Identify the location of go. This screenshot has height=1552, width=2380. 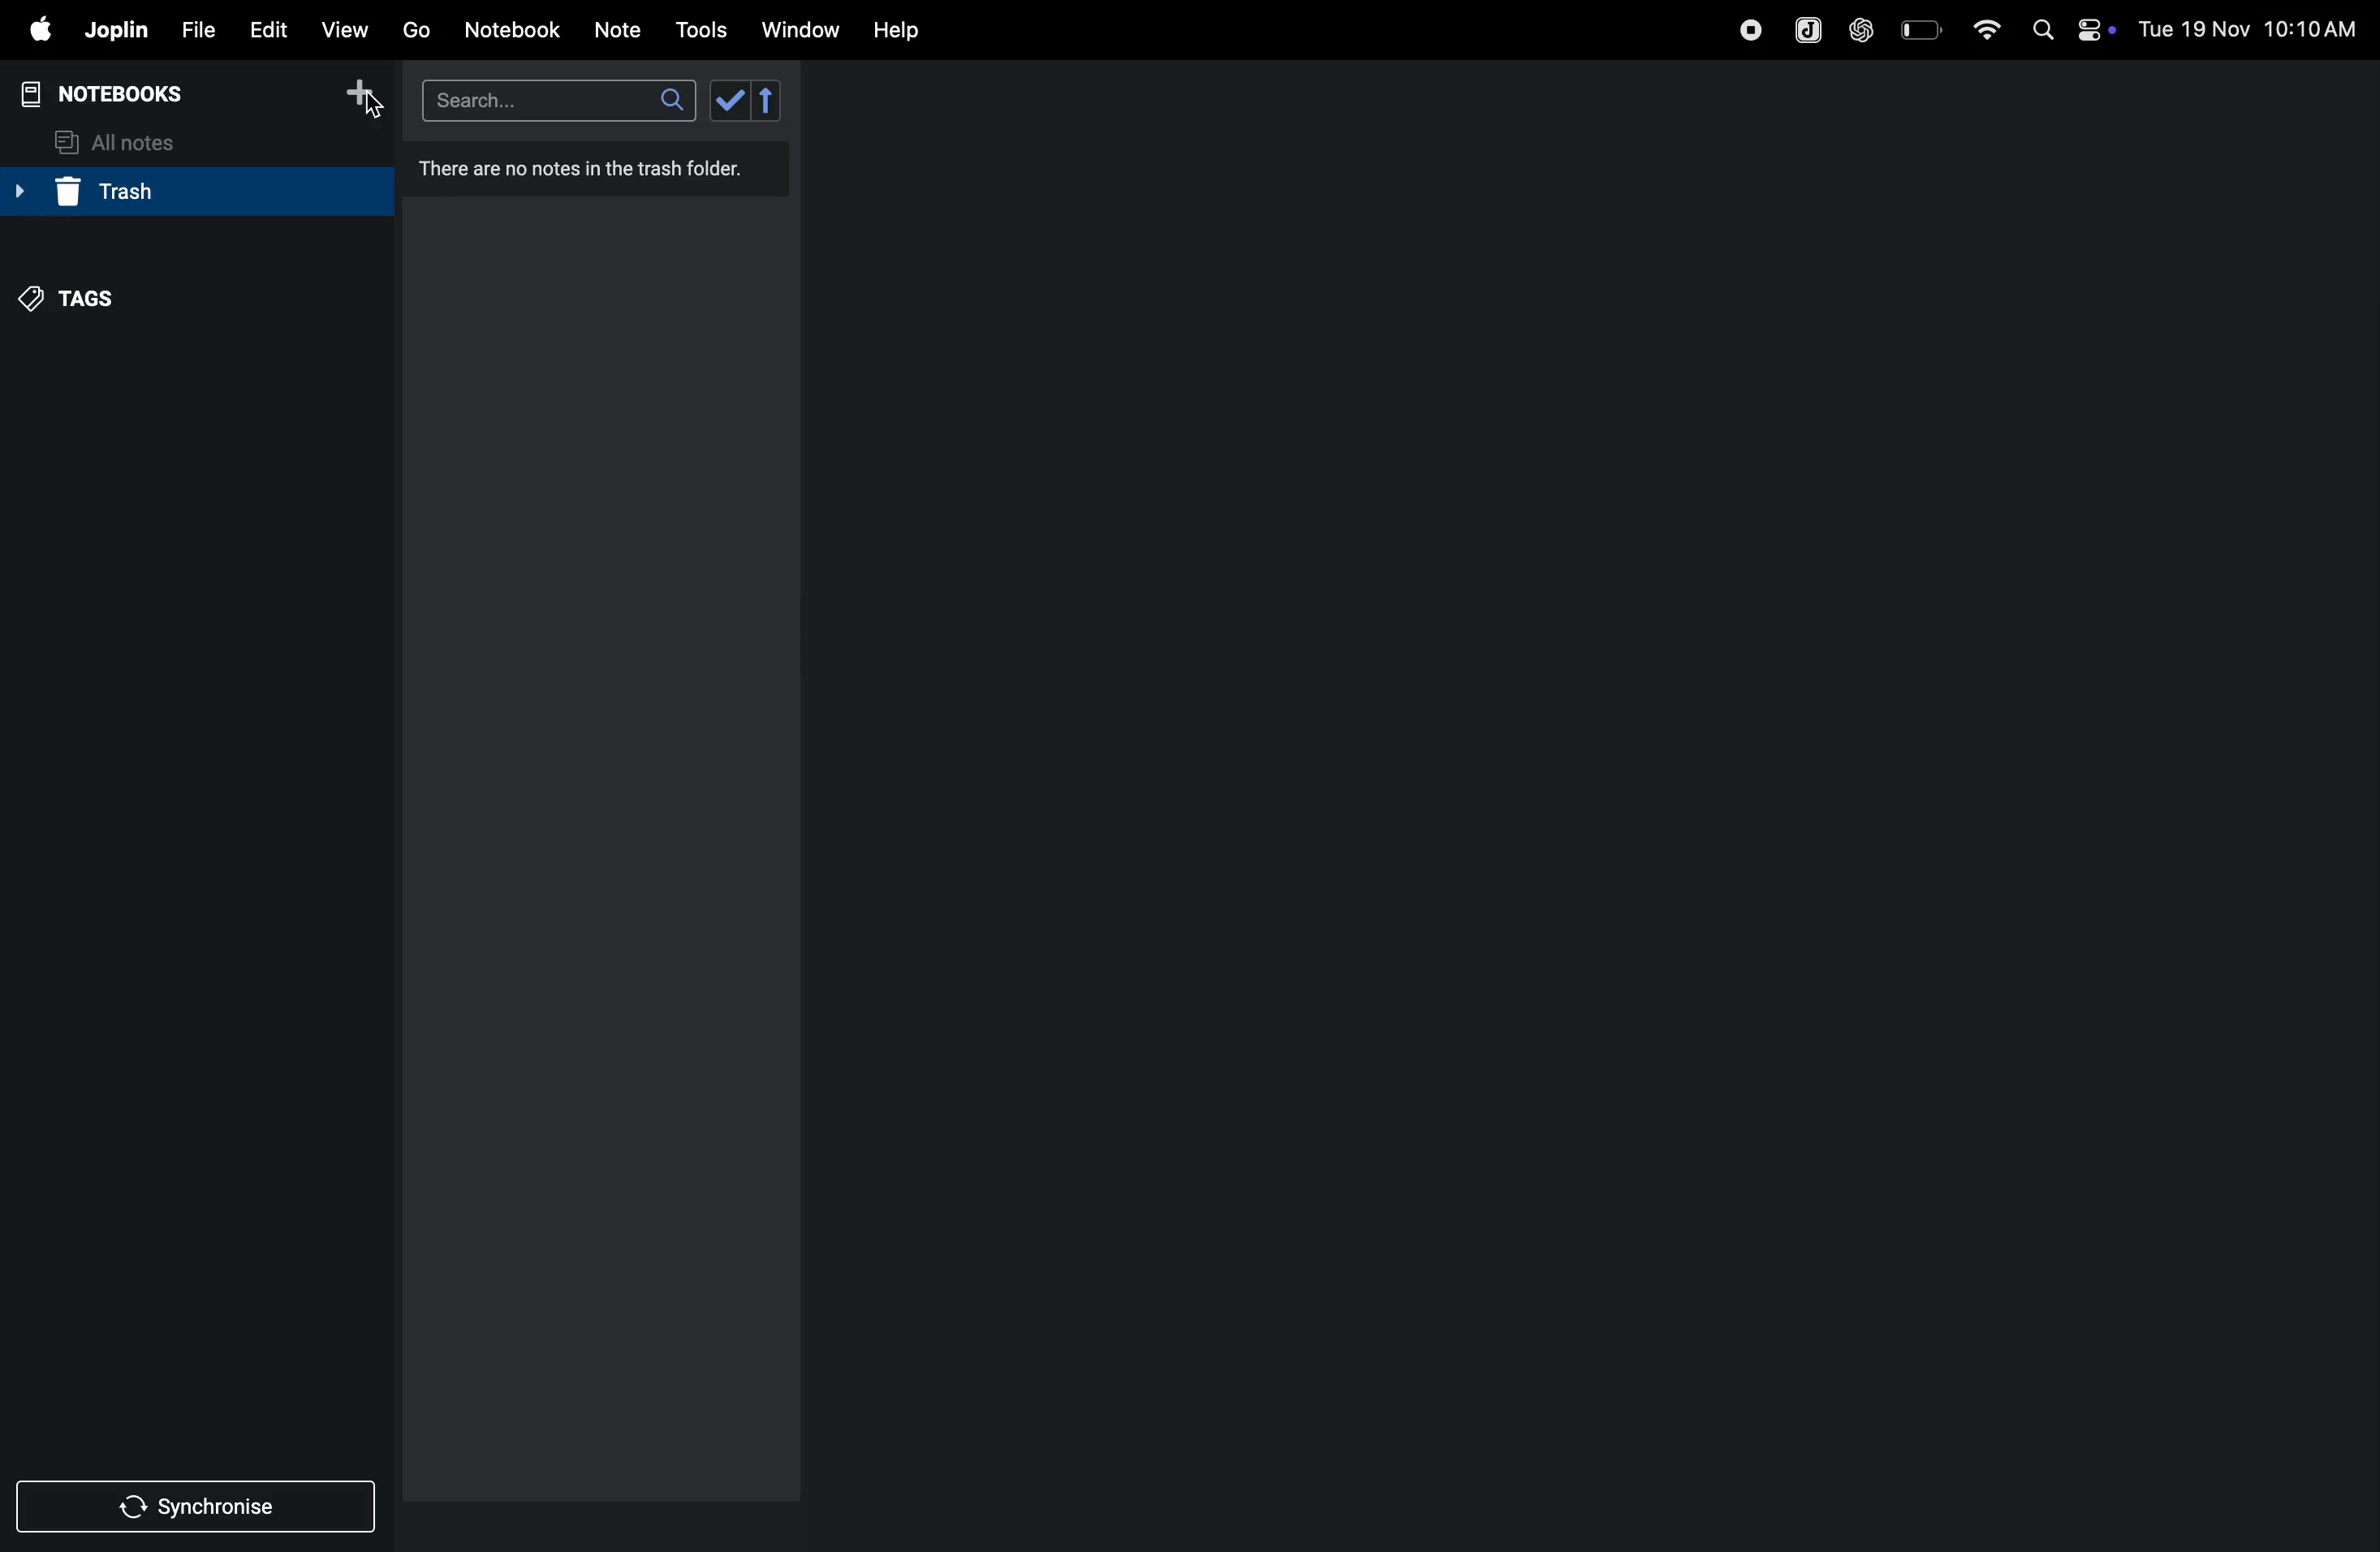
(416, 31).